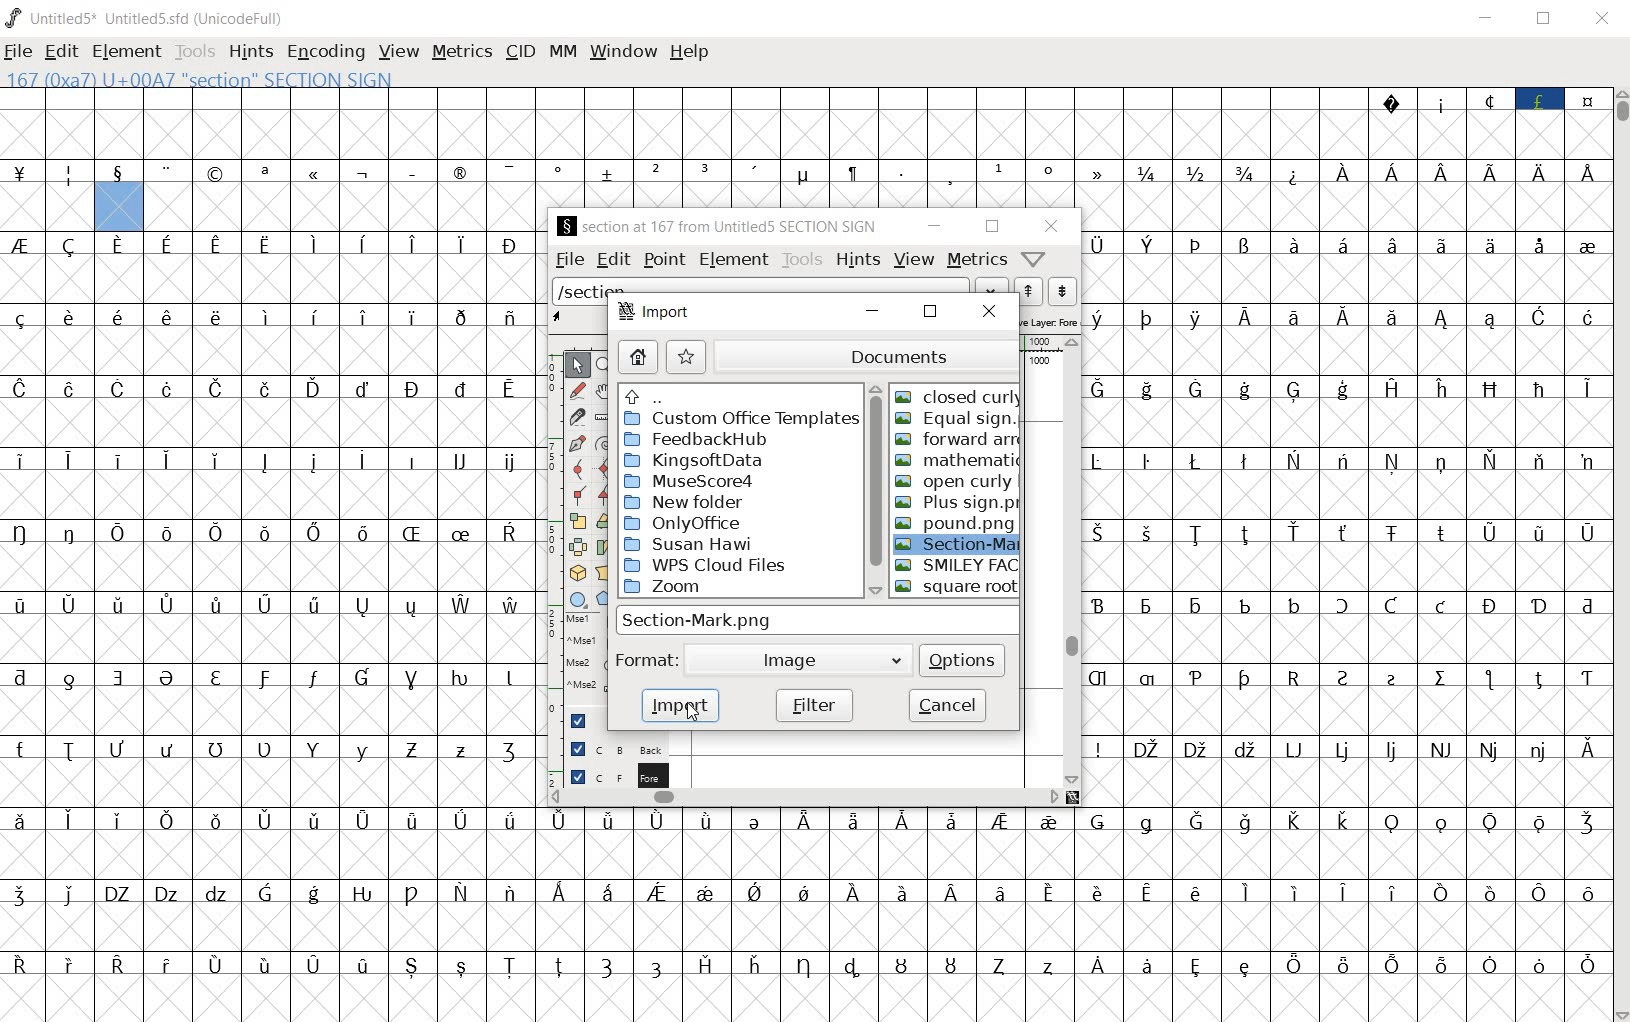  I want to click on RESTORE DOWN, so click(1544, 20).